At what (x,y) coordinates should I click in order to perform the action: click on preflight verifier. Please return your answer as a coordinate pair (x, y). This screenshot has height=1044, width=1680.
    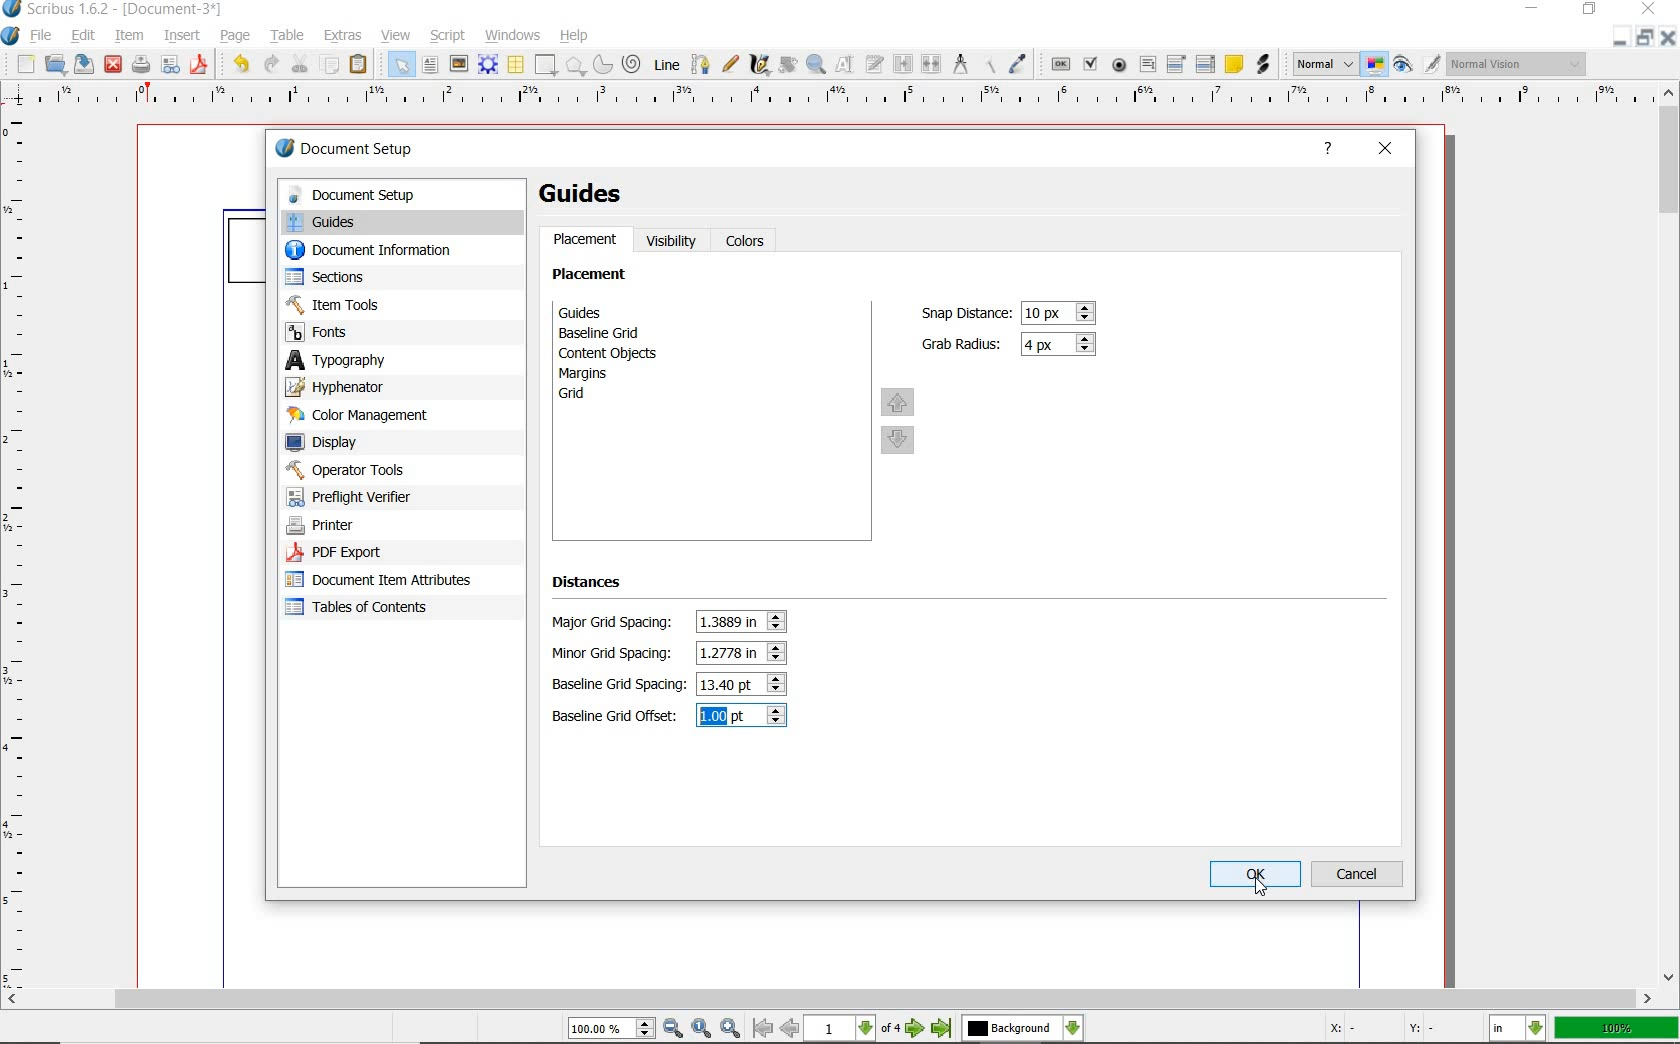
    Looking at the image, I should click on (371, 497).